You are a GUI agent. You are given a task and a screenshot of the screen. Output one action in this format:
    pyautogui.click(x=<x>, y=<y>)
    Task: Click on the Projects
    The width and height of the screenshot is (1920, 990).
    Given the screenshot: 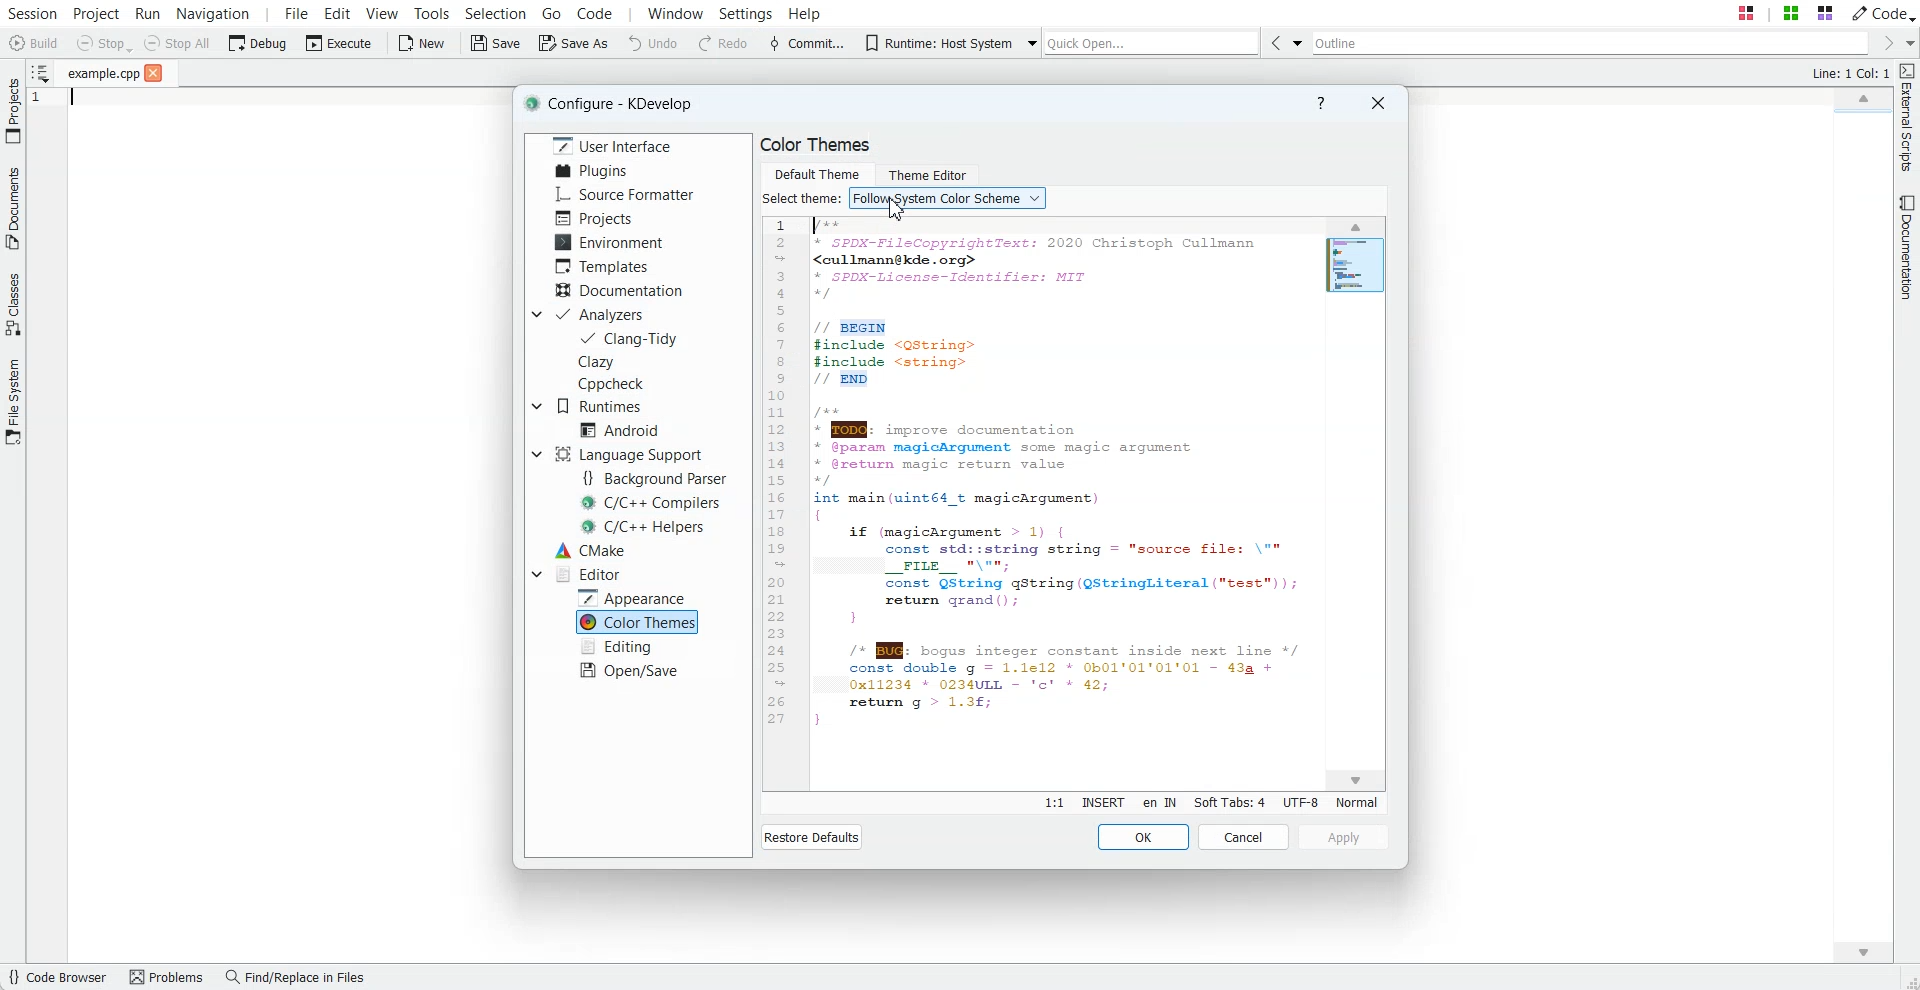 What is the action you would take?
    pyautogui.click(x=594, y=218)
    